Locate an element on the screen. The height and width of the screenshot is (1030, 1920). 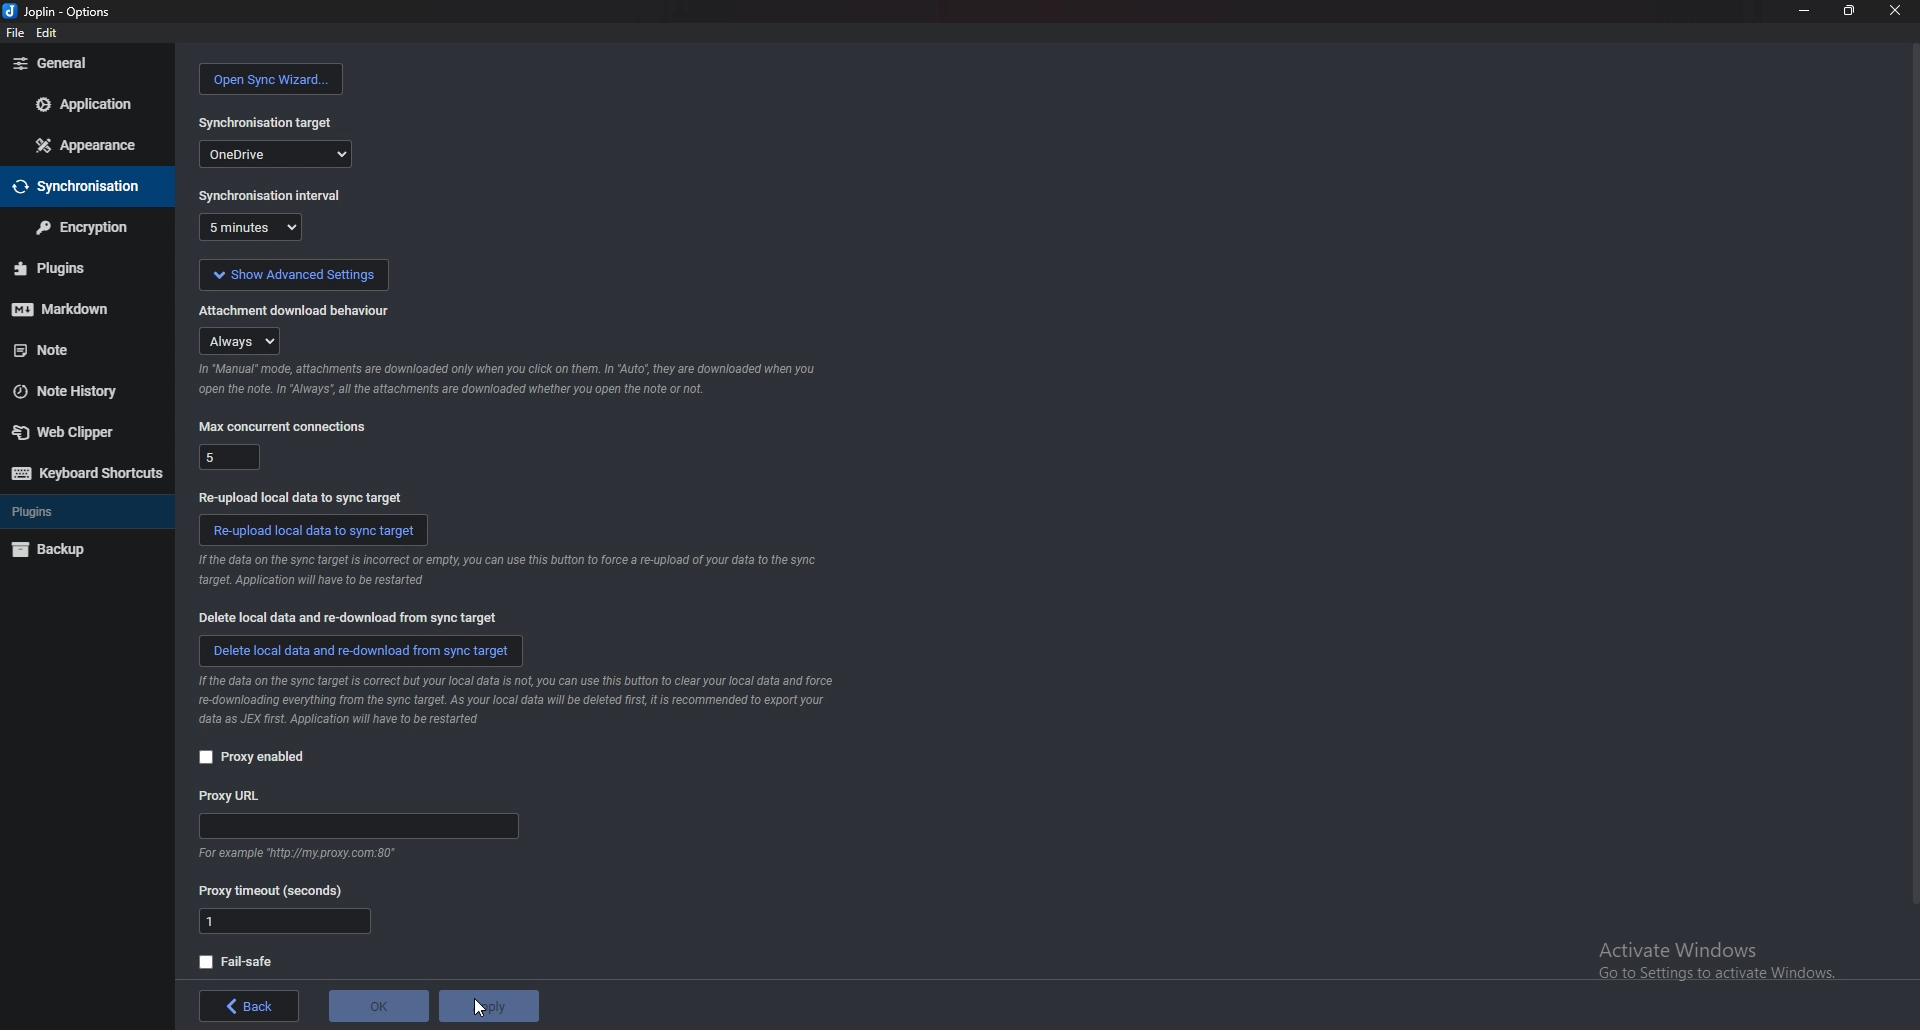
info is located at coordinates (513, 700).